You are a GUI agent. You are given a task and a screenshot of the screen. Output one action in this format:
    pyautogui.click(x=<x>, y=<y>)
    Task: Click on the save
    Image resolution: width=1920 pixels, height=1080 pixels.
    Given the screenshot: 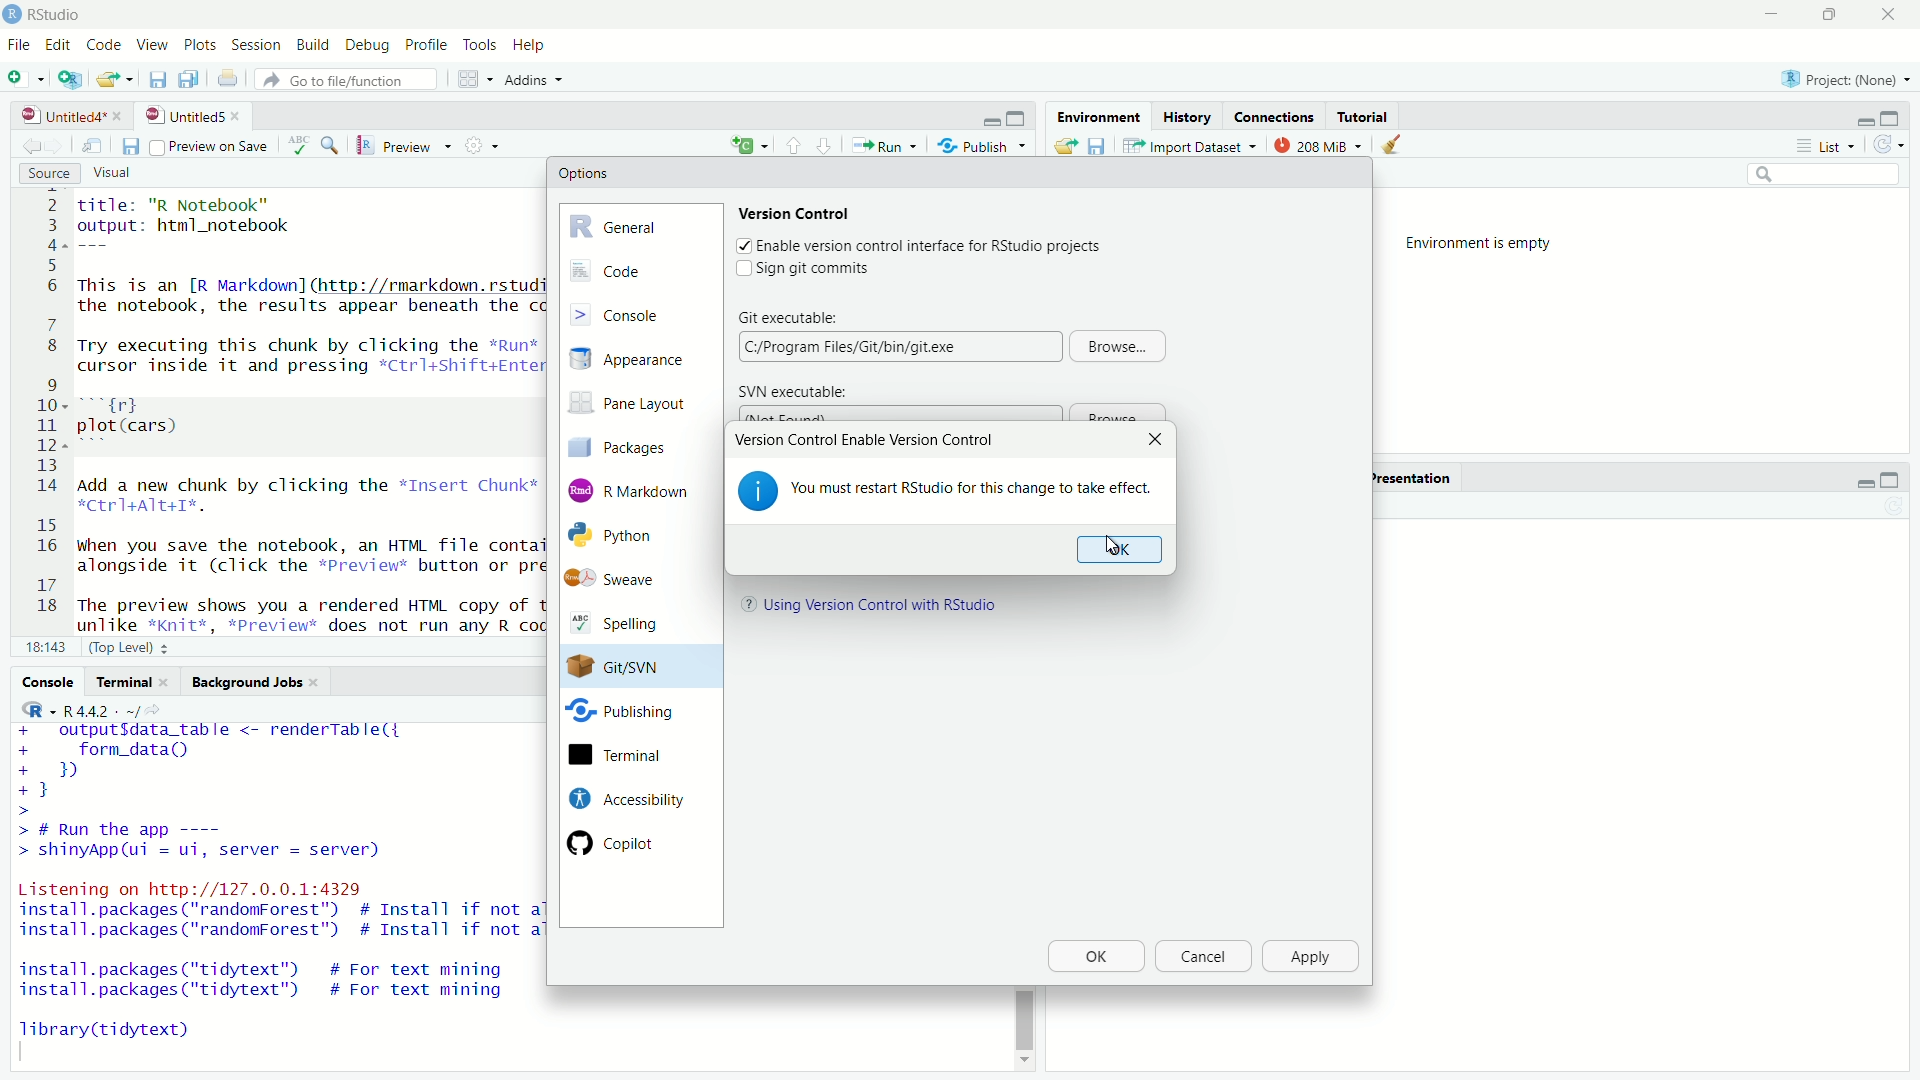 What is the action you would take?
    pyautogui.click(x=129, y=147)
    